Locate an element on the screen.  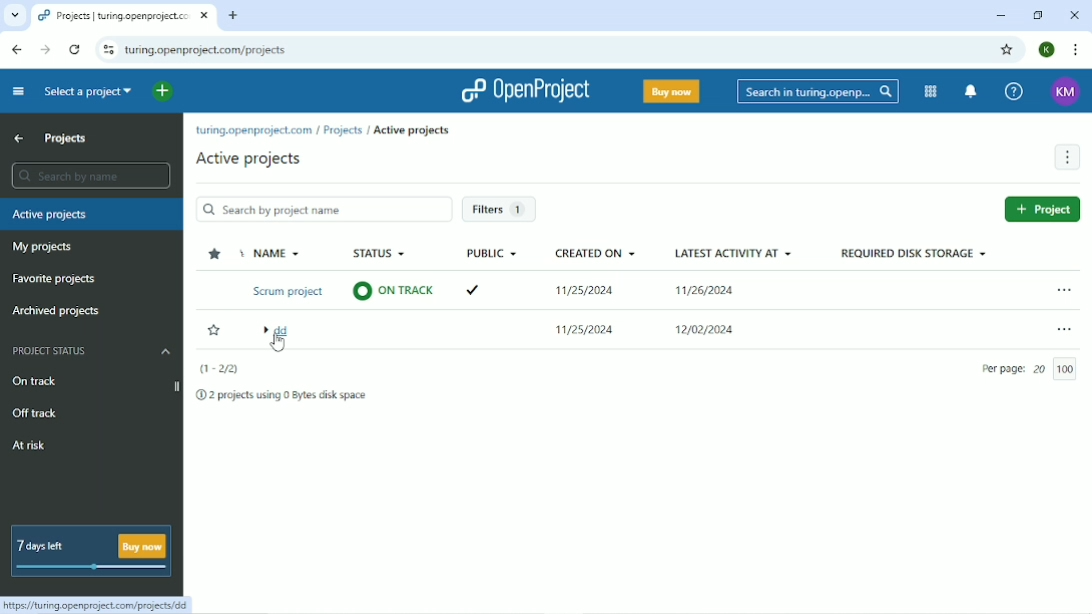
turing.openproject.com is located at coordinates (252, 132).